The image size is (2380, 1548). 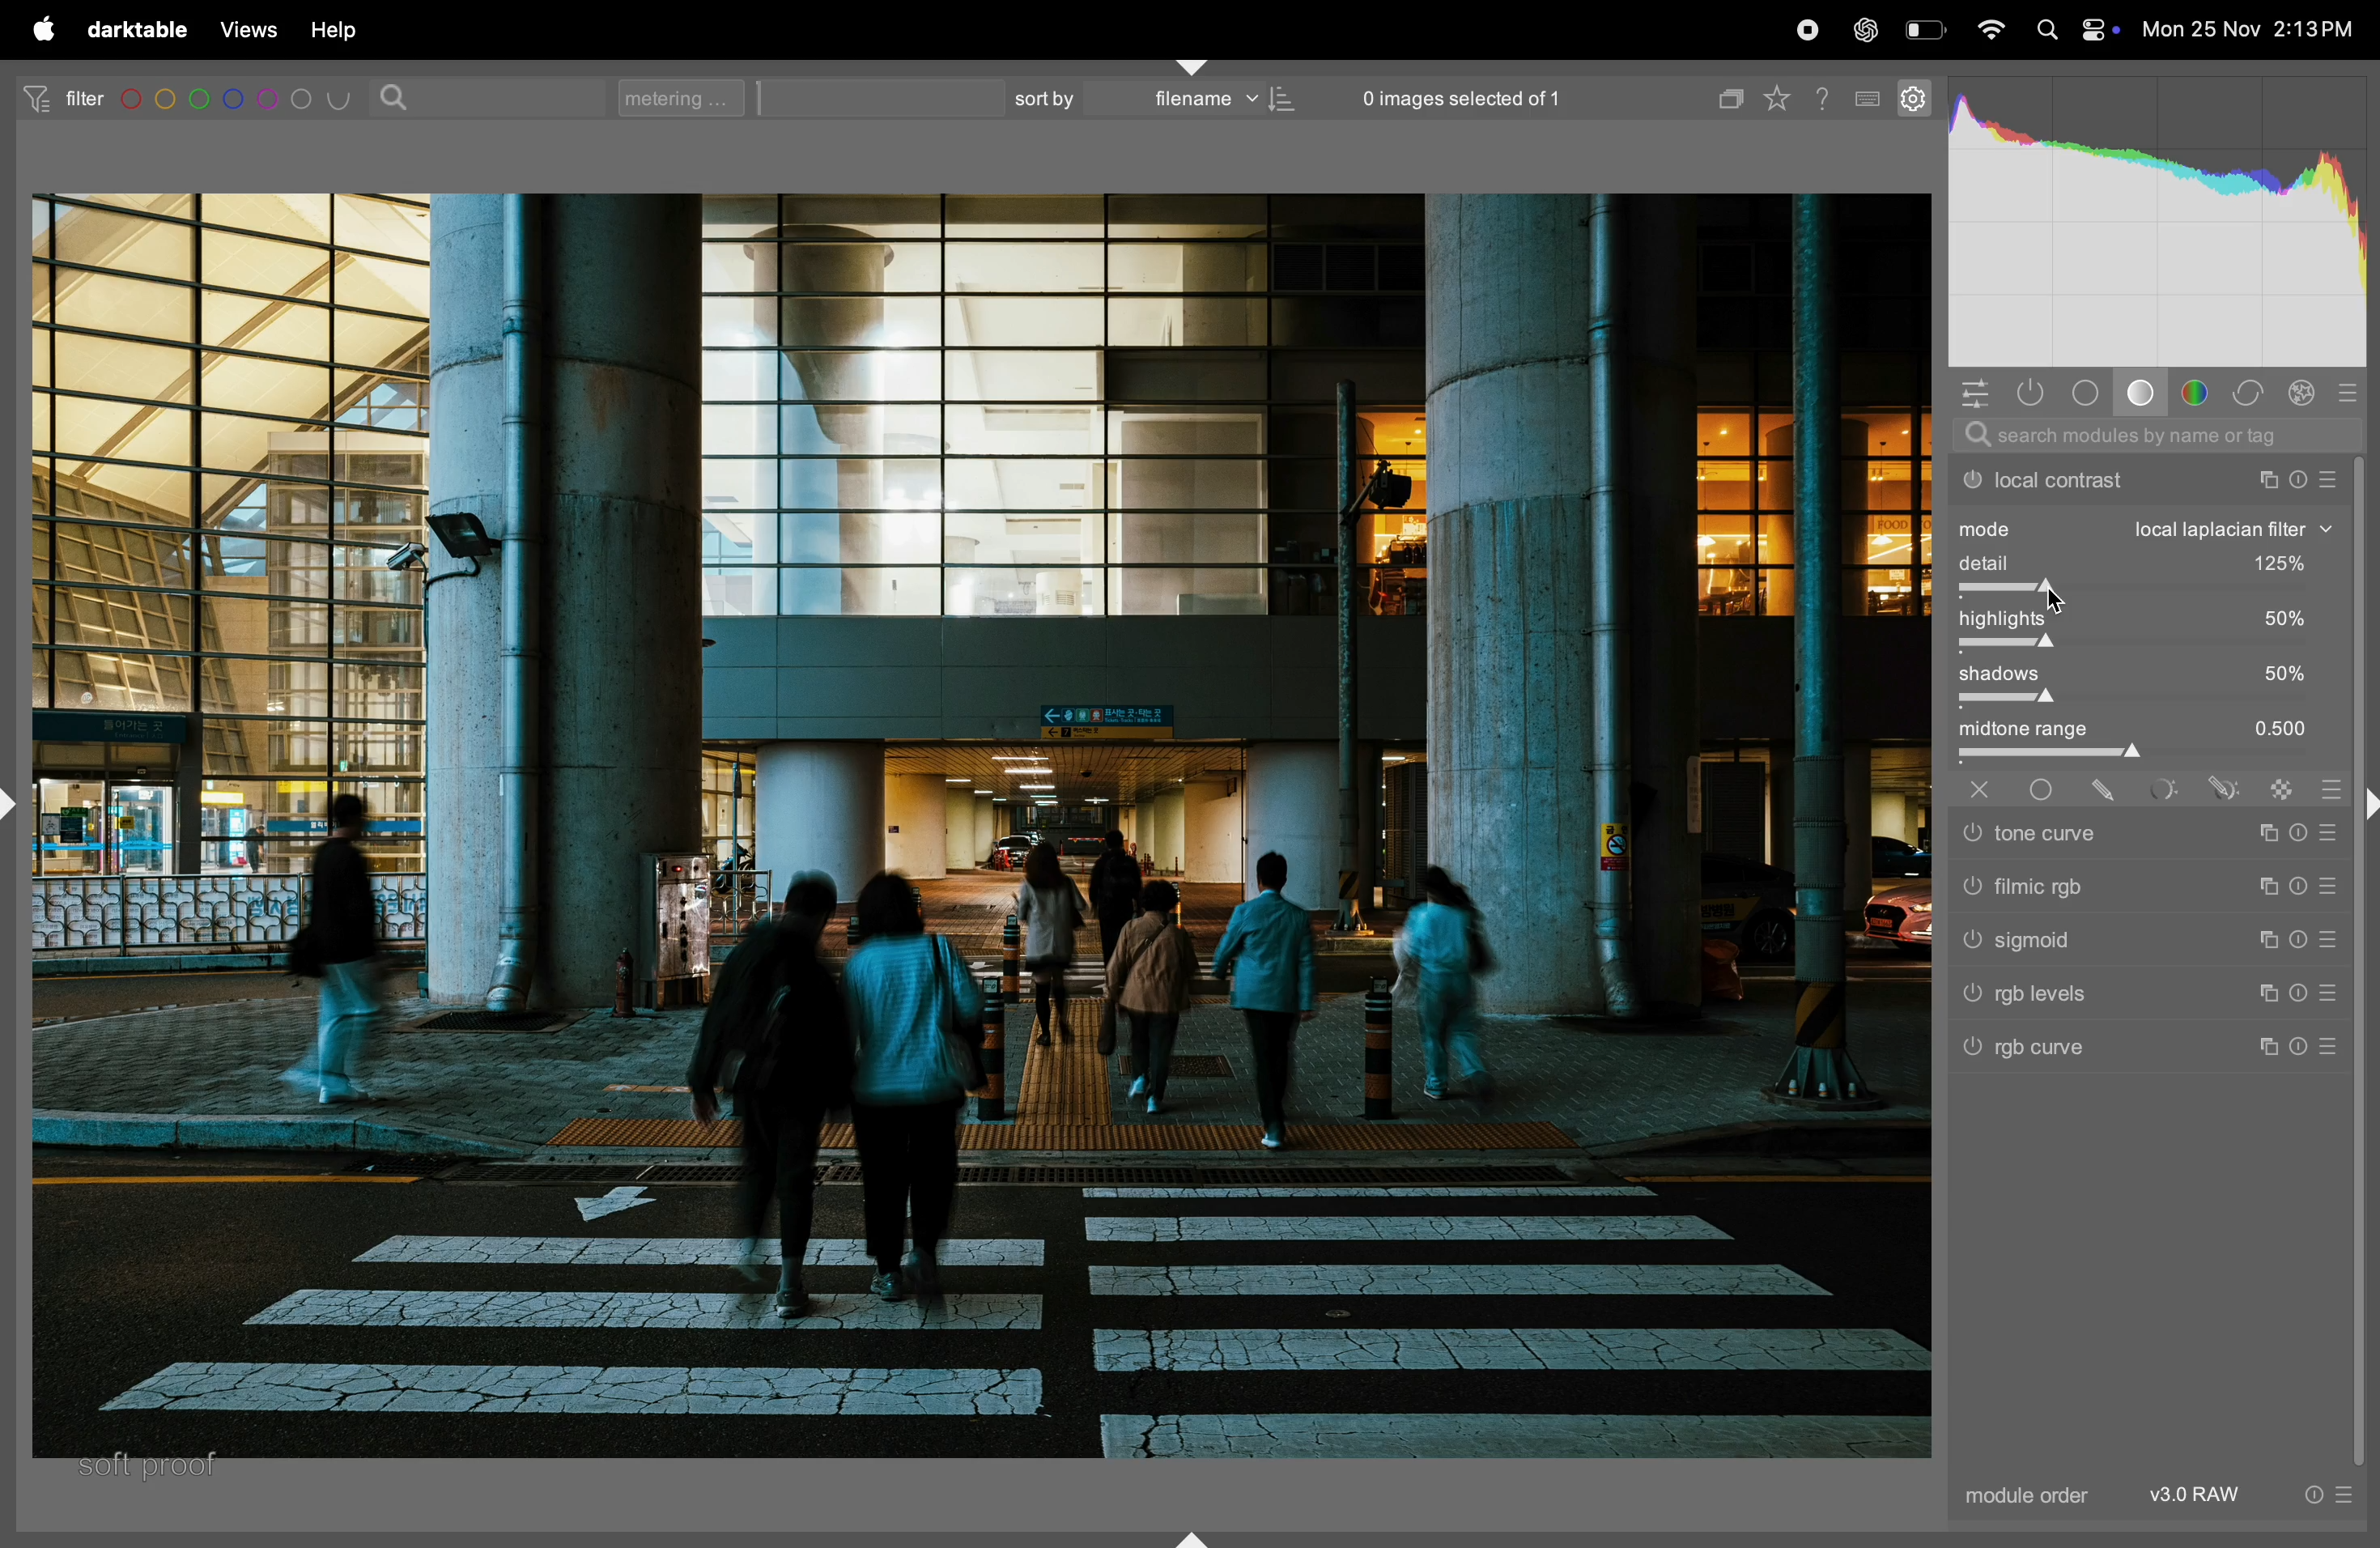 What do you see at coordinates (1216, 101) in the screenshot?
I see `filename` at bounding box center [1216, 101].